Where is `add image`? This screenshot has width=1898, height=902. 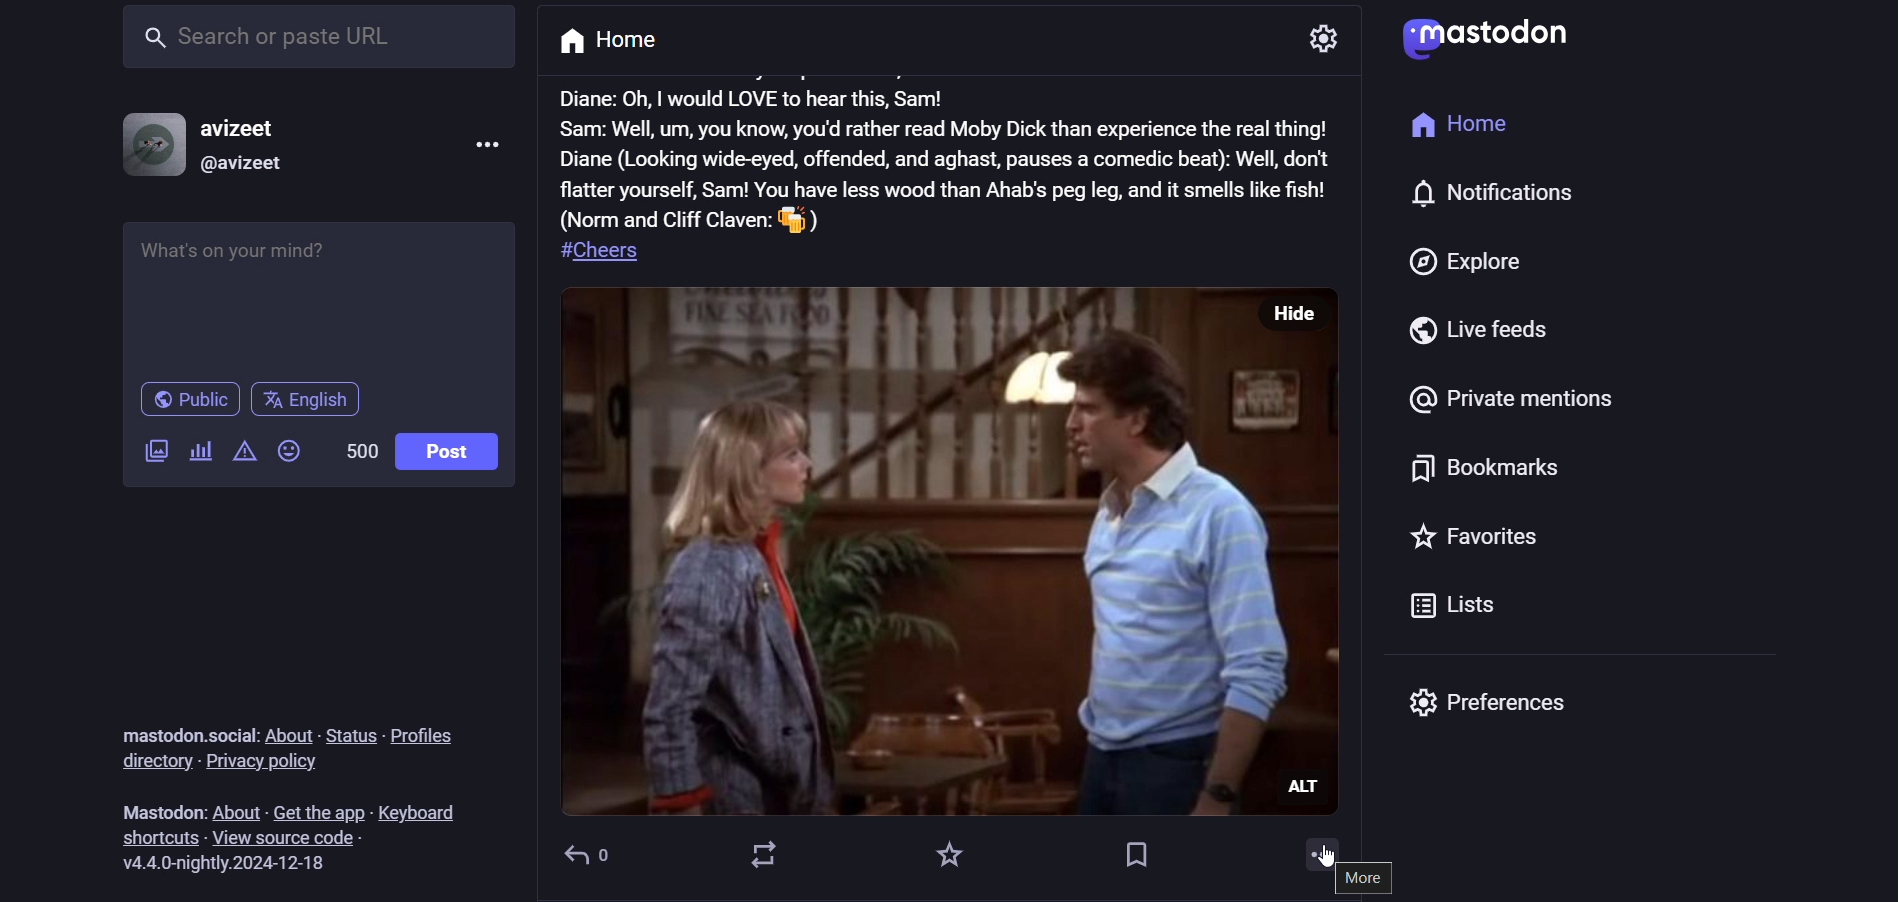
add image is located at coordinates (157, 448).